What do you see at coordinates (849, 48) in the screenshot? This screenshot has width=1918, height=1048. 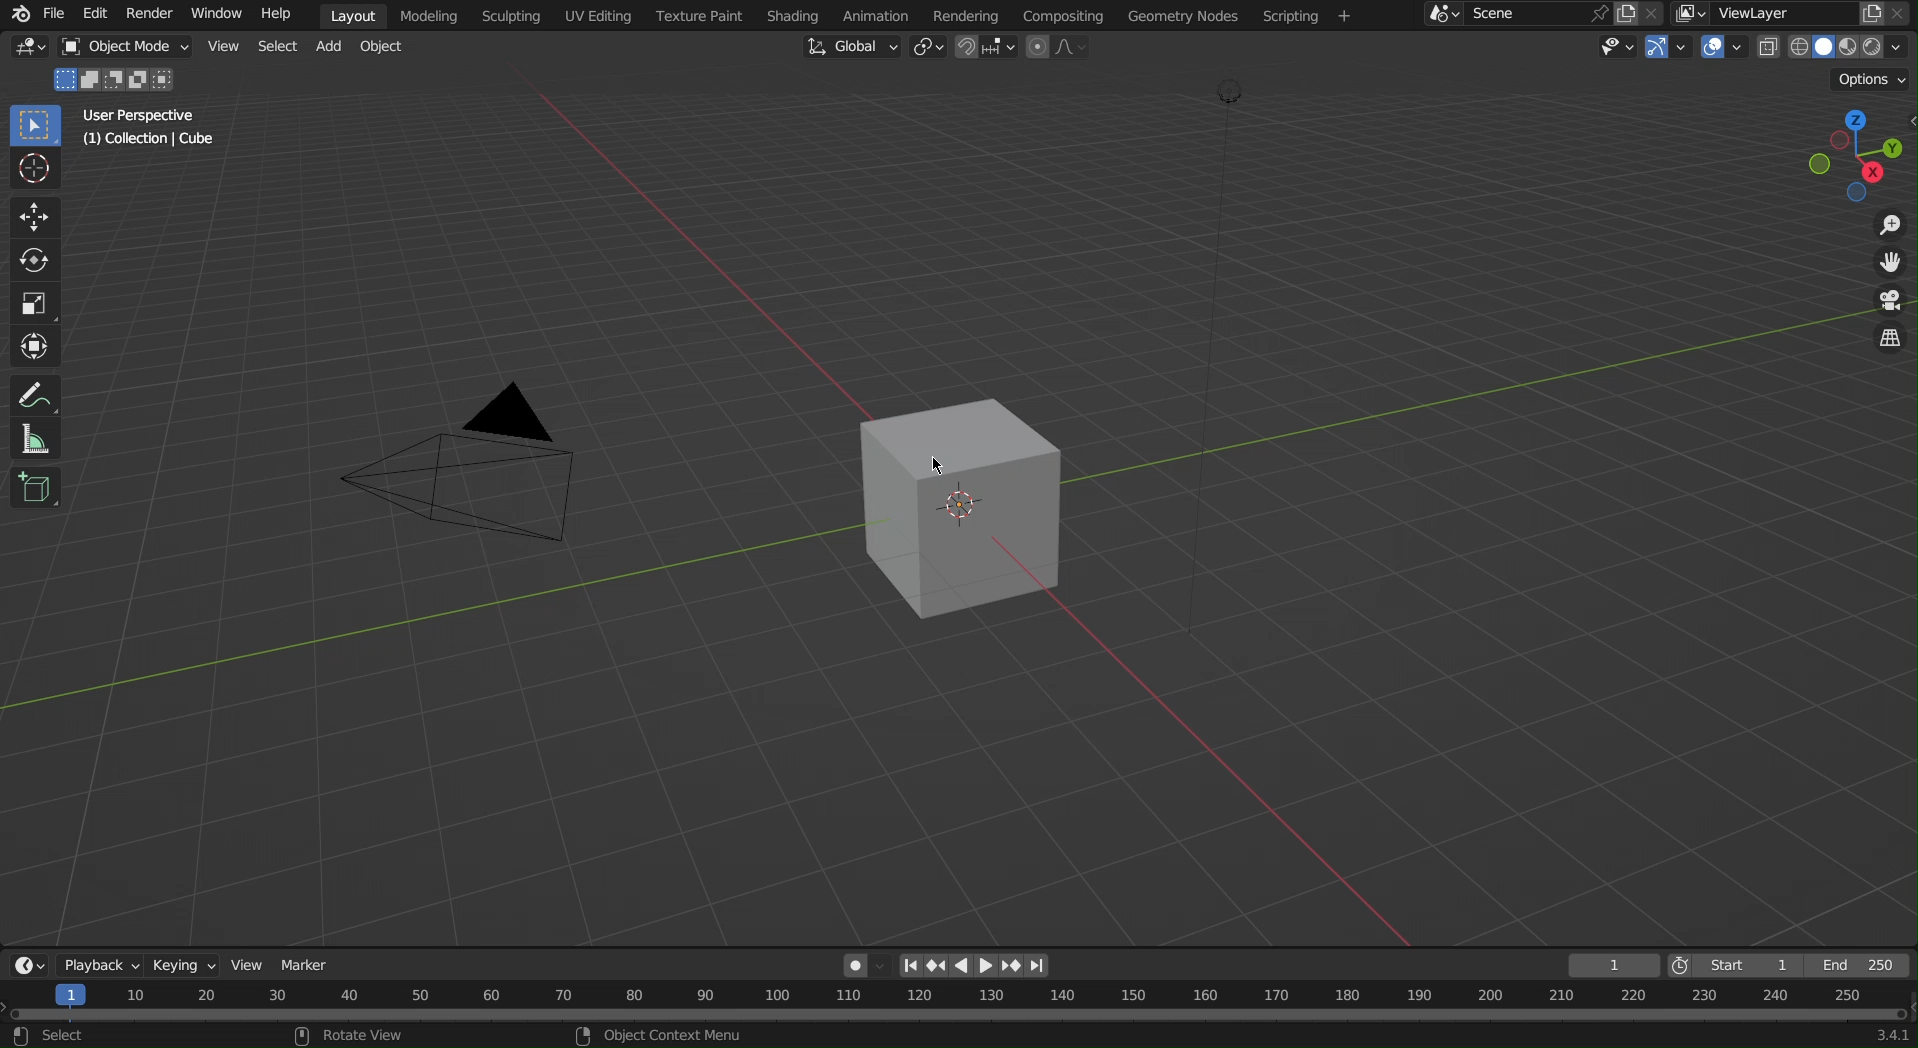 I see `Global` at bounding box center [849, 48].